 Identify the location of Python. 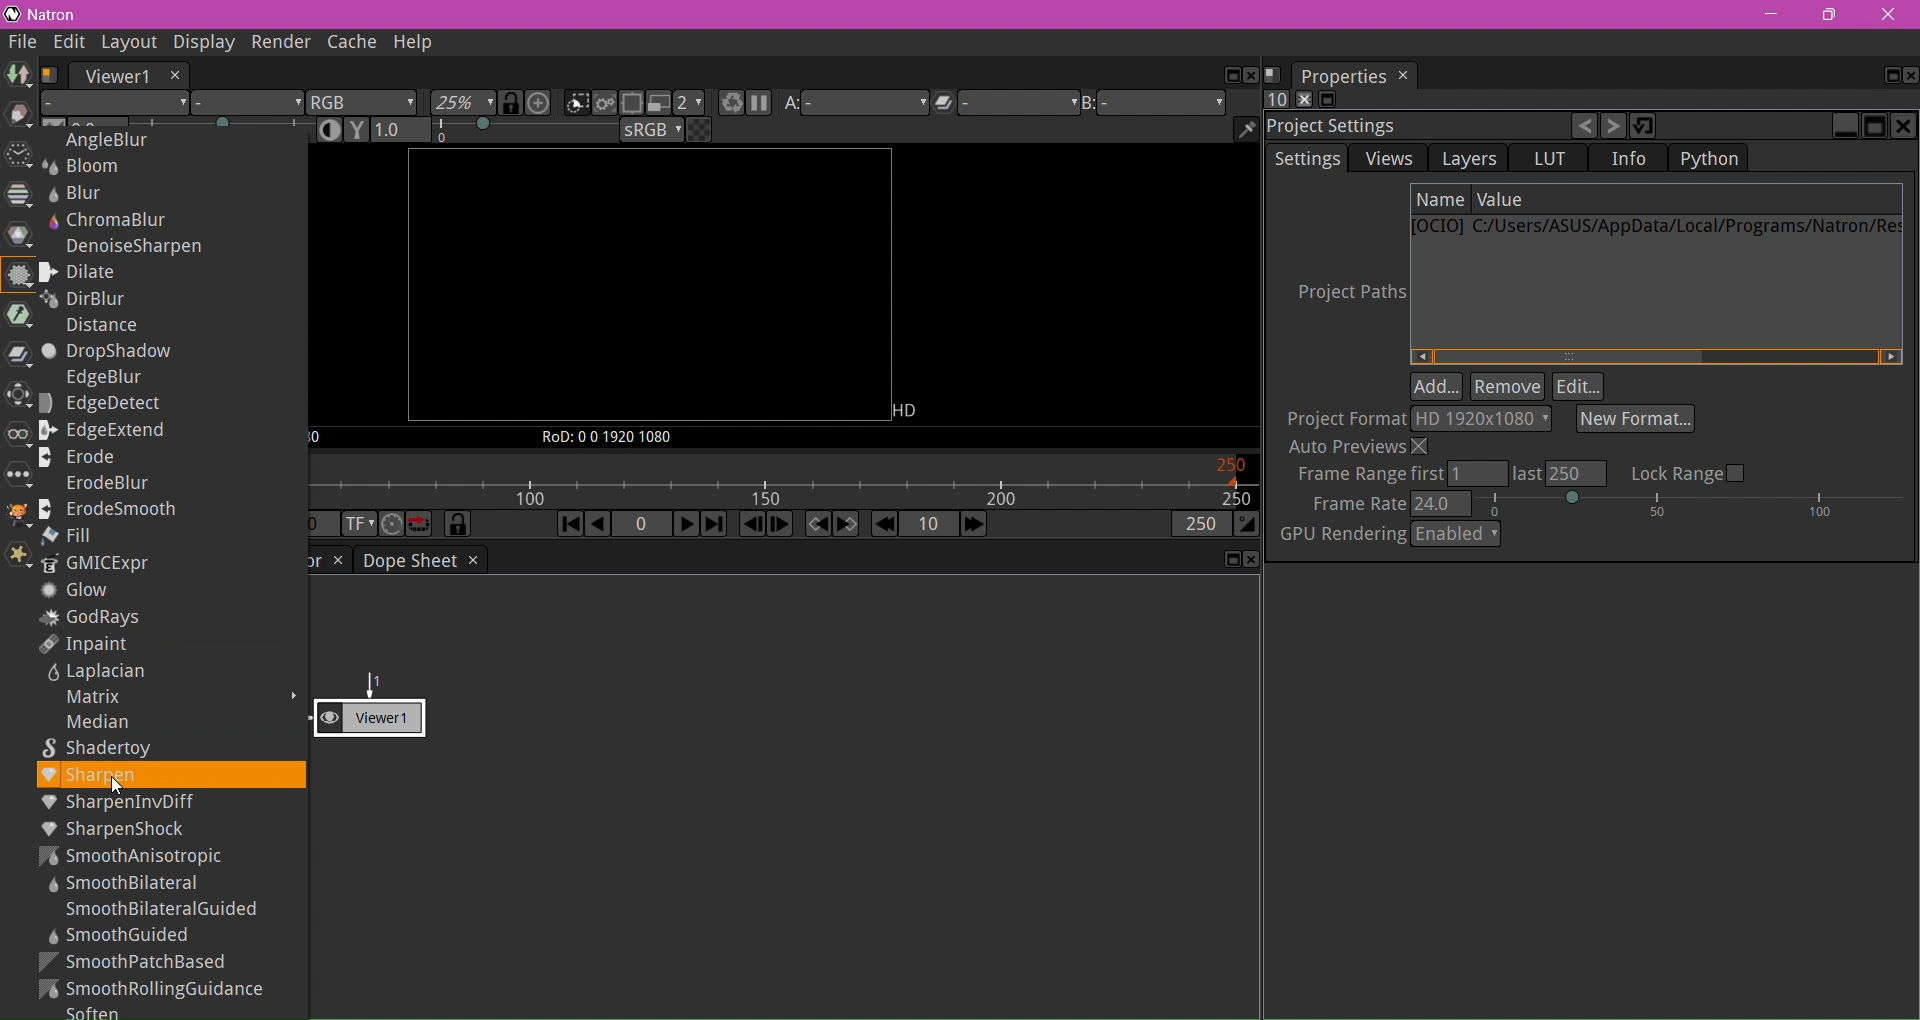
(1708, 158).